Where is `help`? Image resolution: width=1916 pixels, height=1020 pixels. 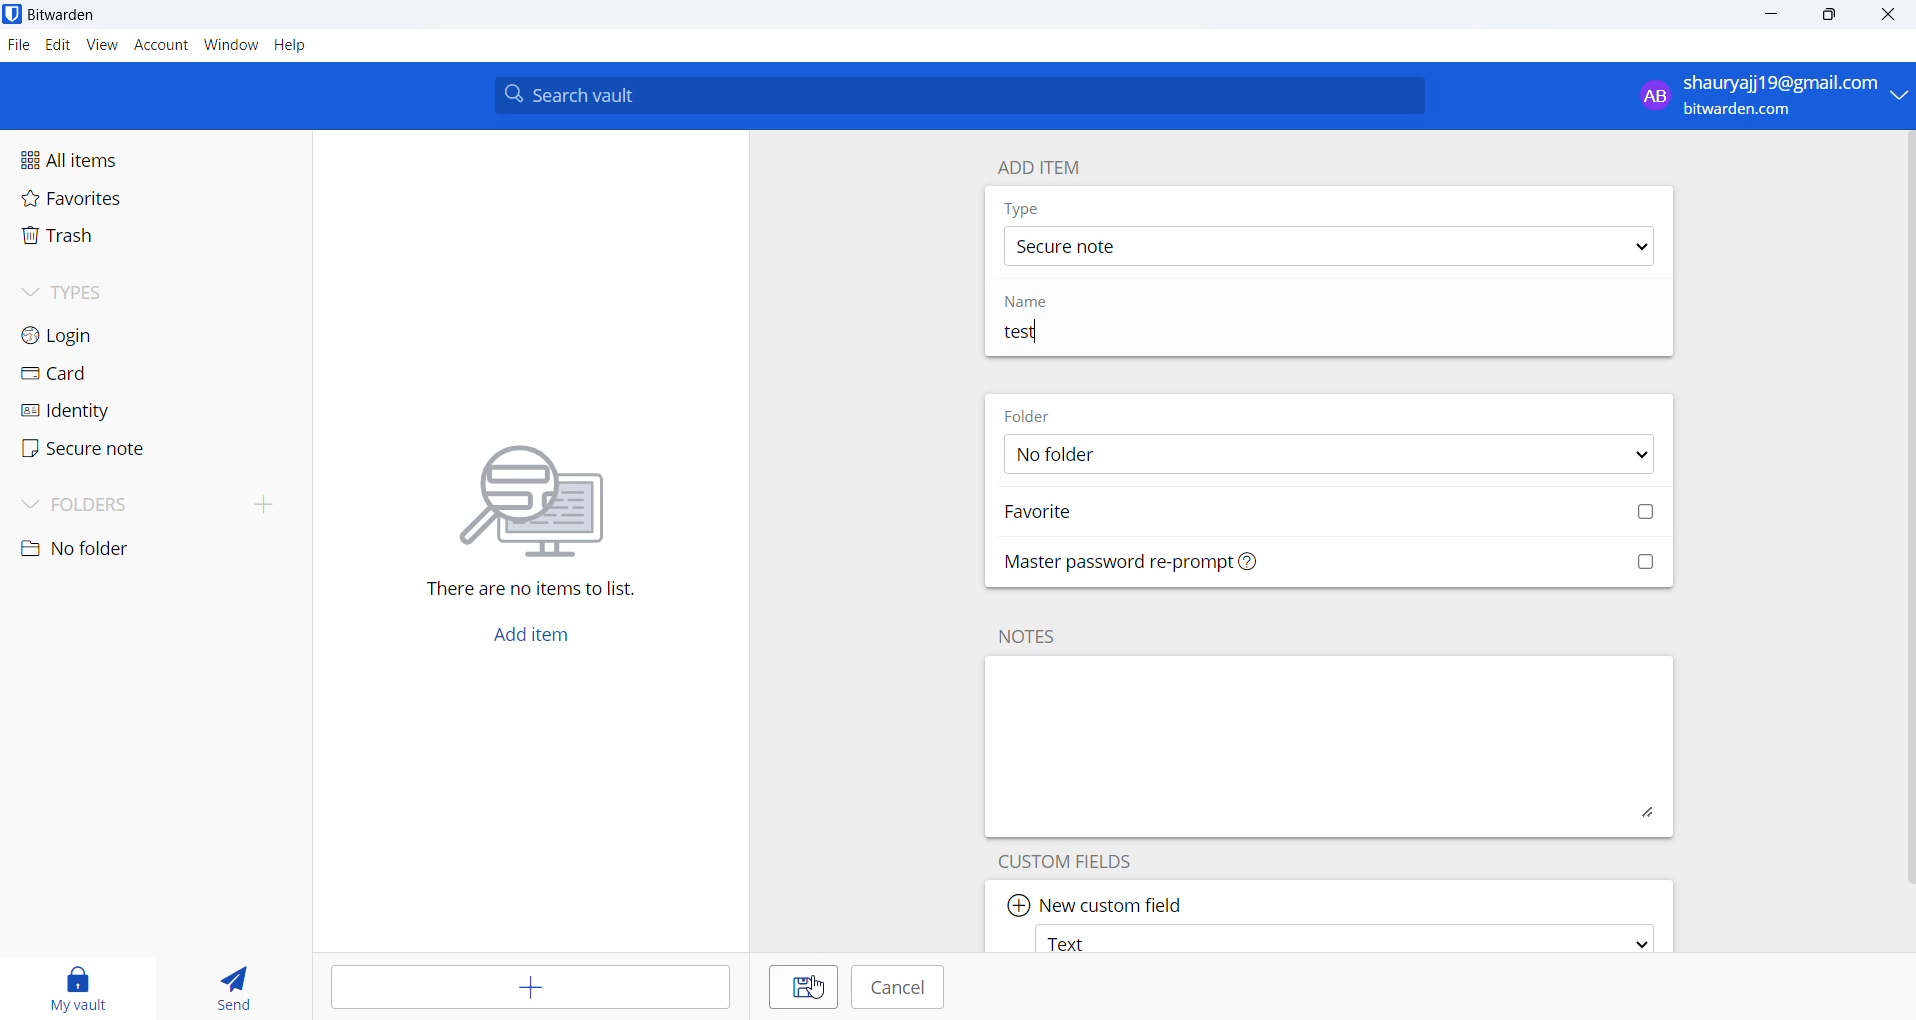
help is located at coordinates (292, 45).